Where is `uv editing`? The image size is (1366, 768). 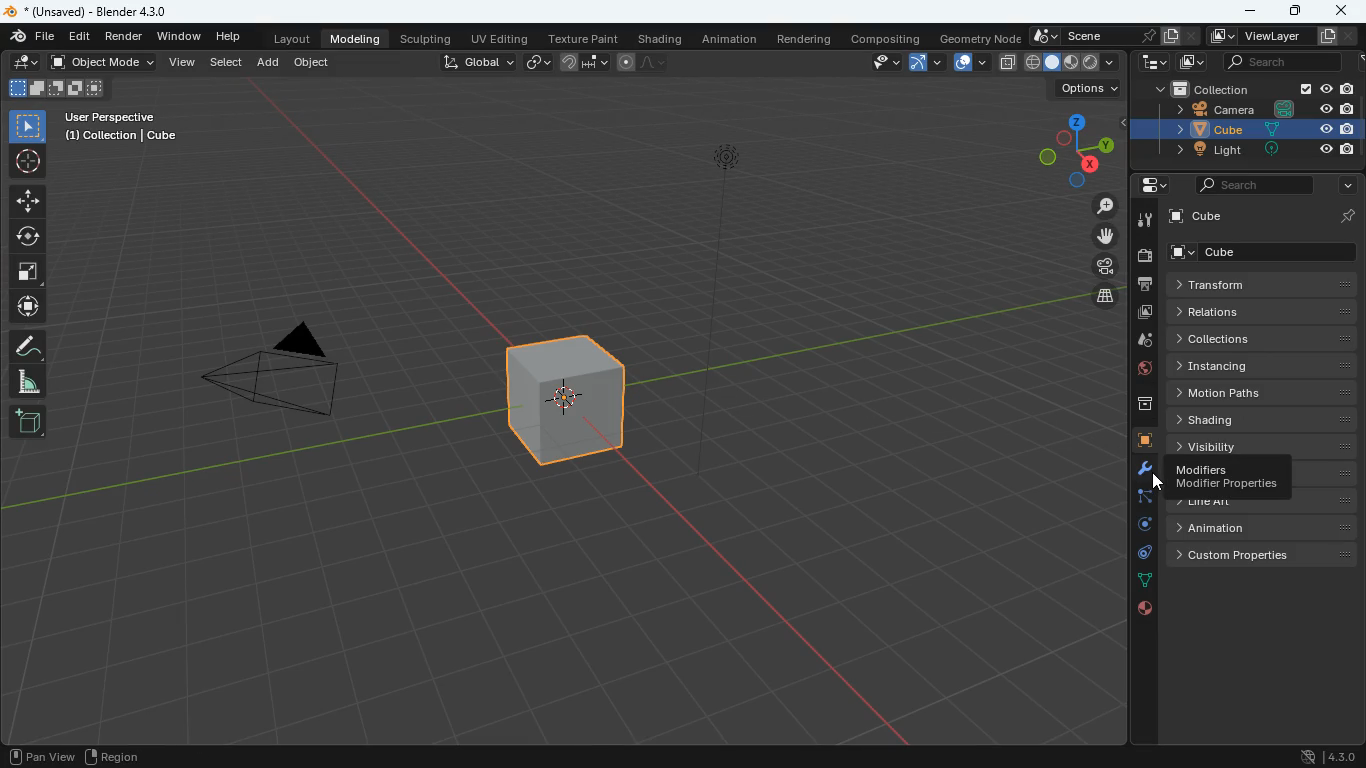
uv editing is located at coordinates (499, 37).